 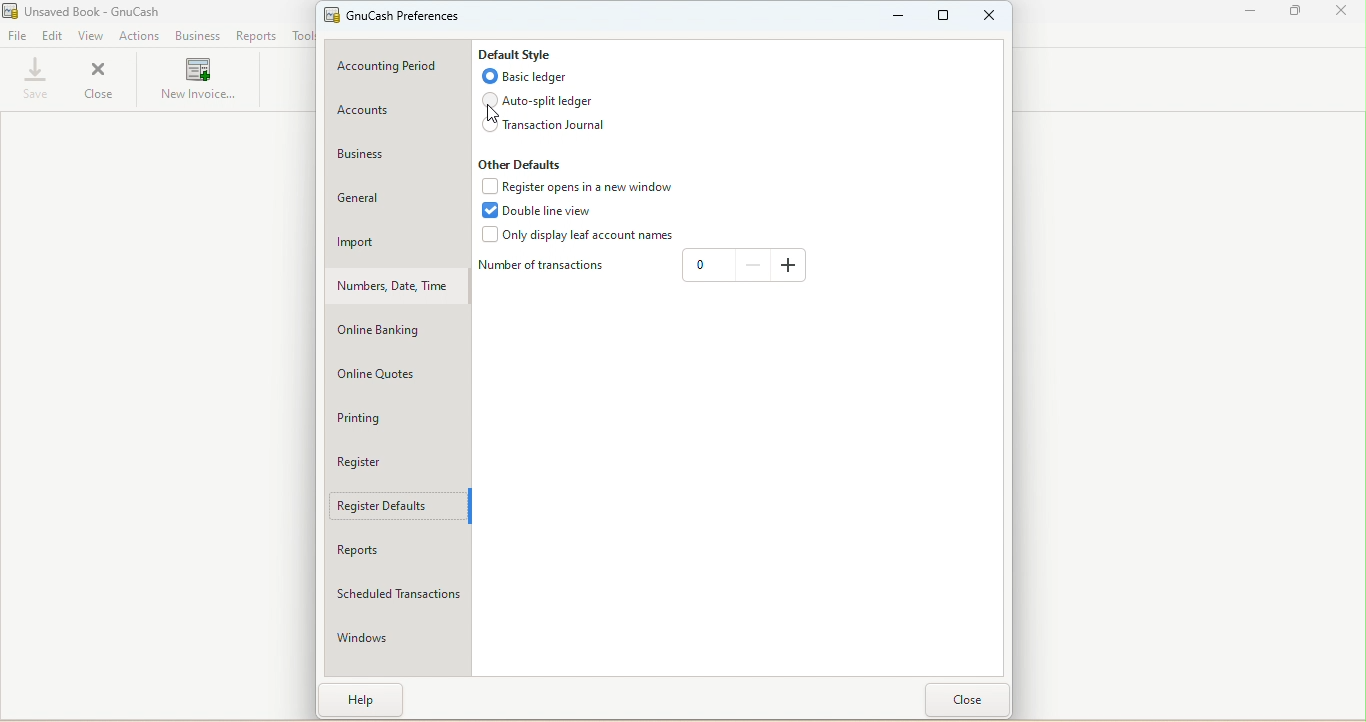 I want to click on Edit, so click(x=53, y=37).